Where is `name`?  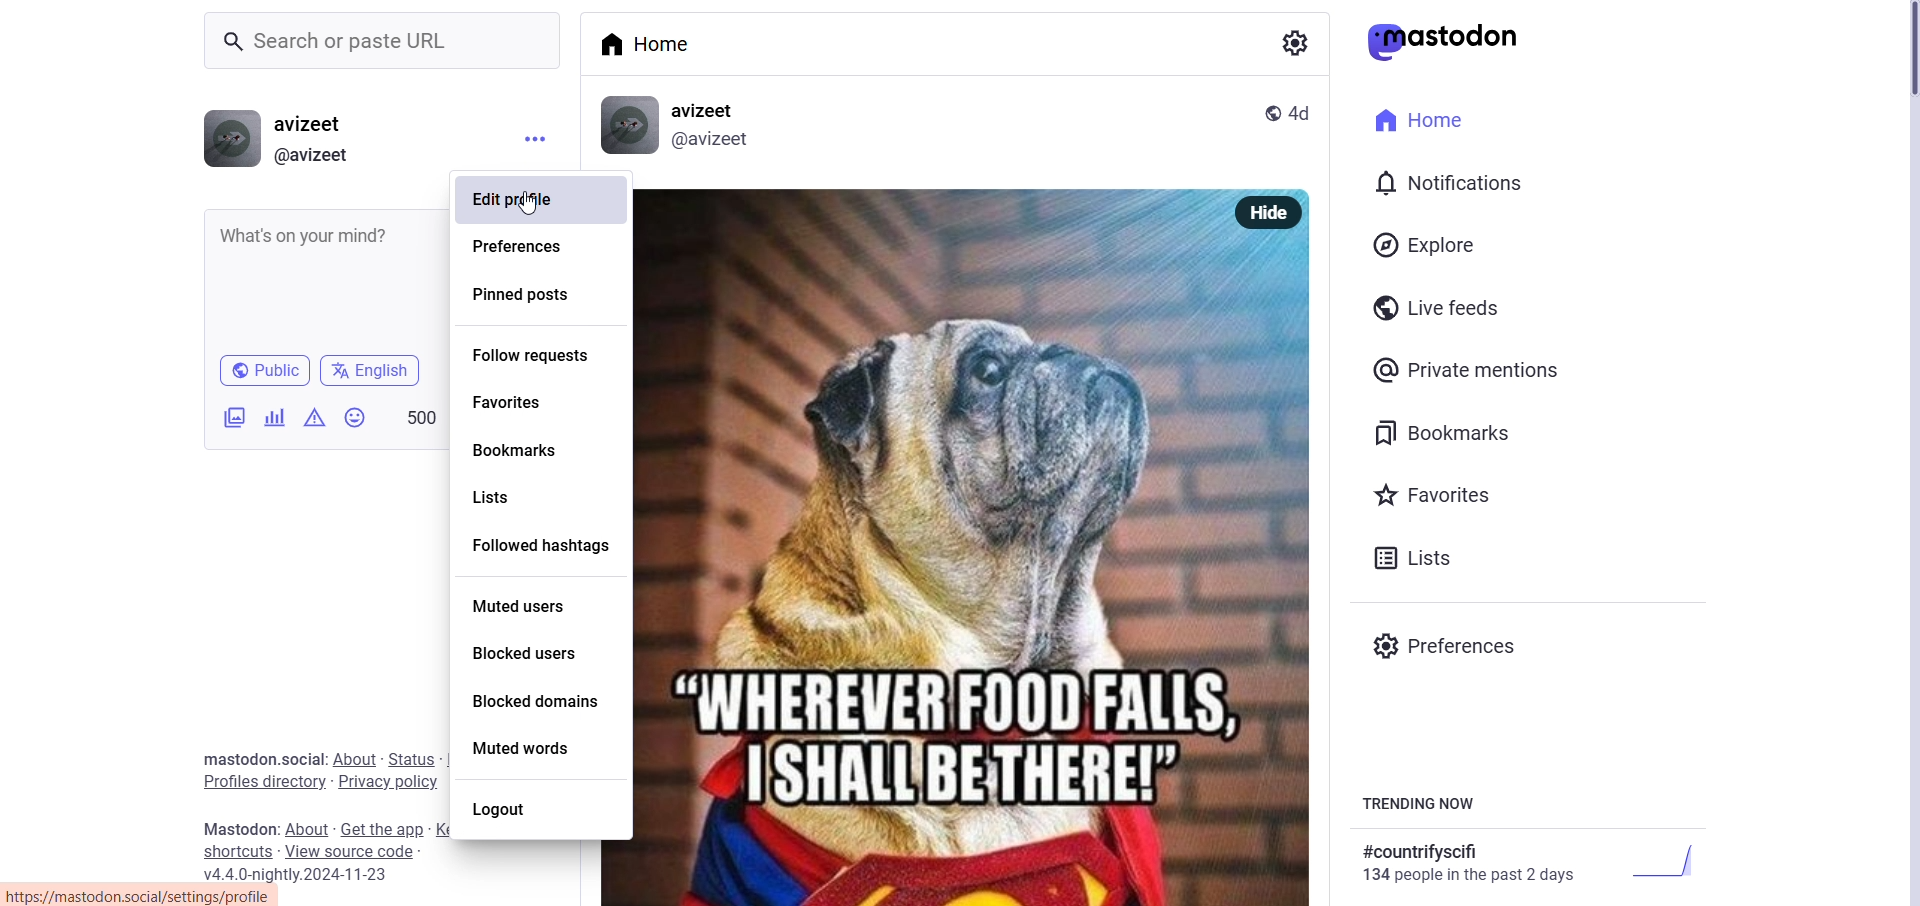
name is located at coordinates (314, 122).